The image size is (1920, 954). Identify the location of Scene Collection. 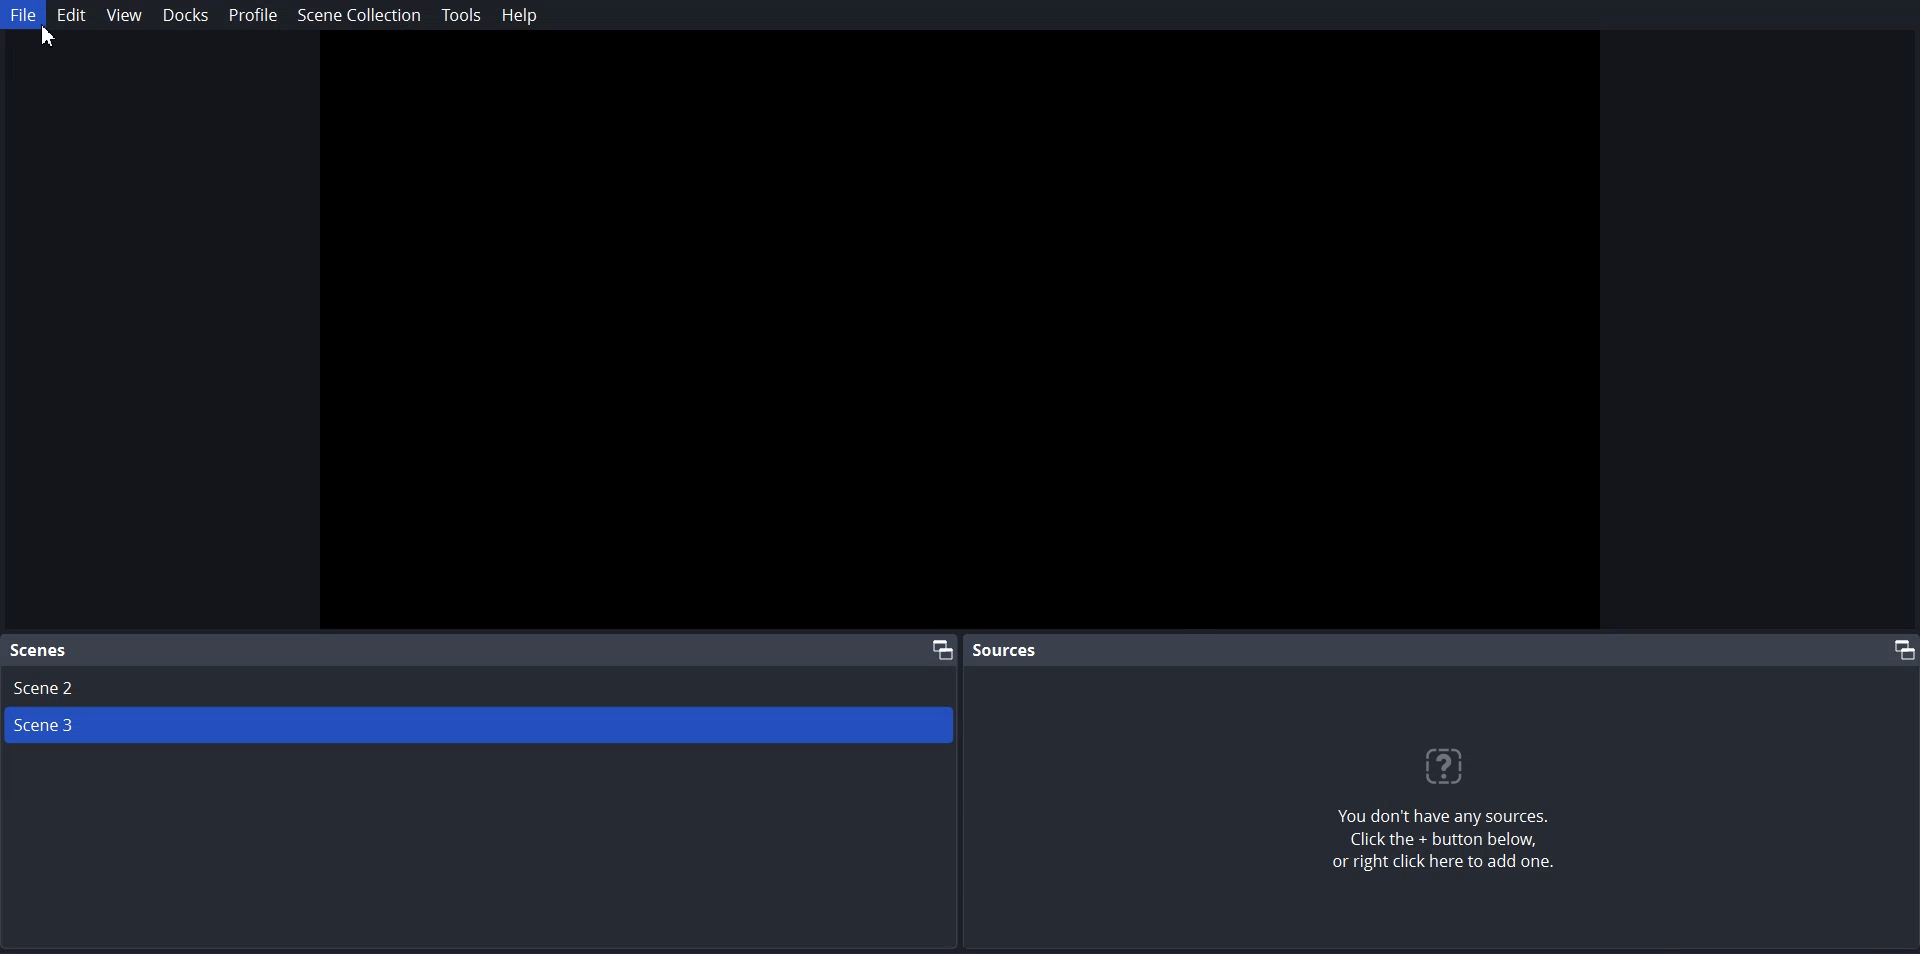
(359, 15).